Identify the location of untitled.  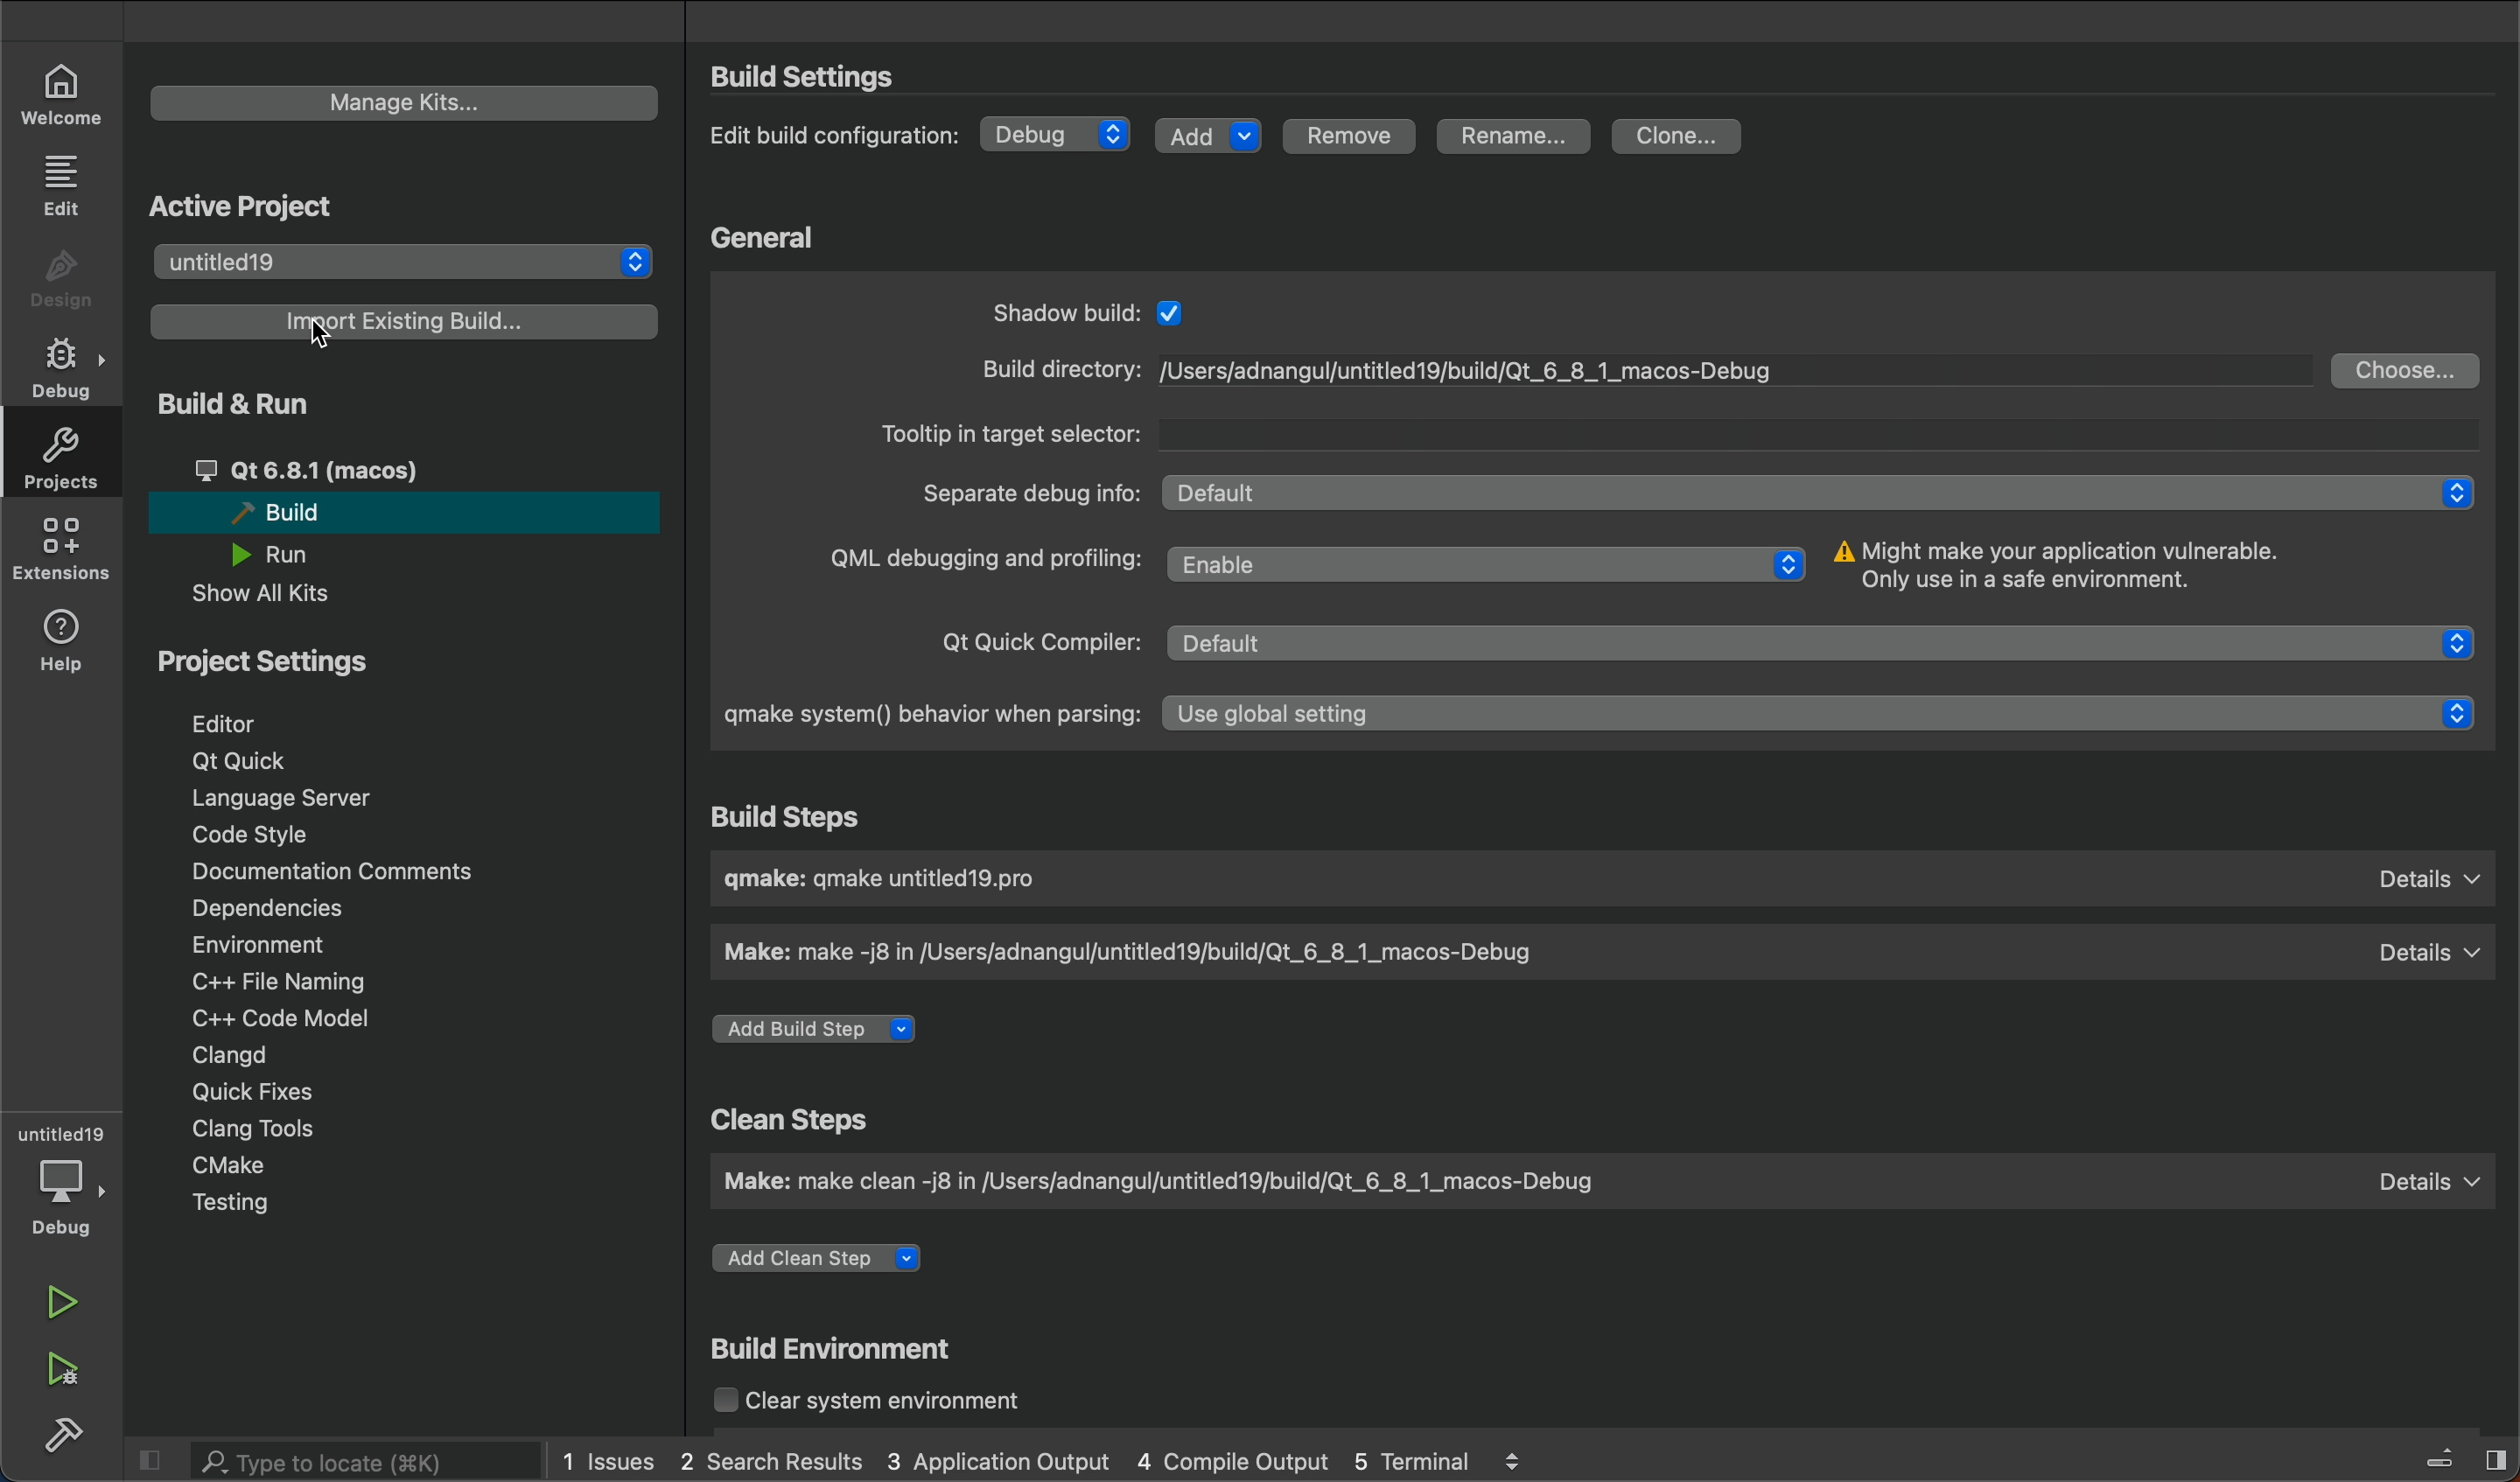
(62, 1133).